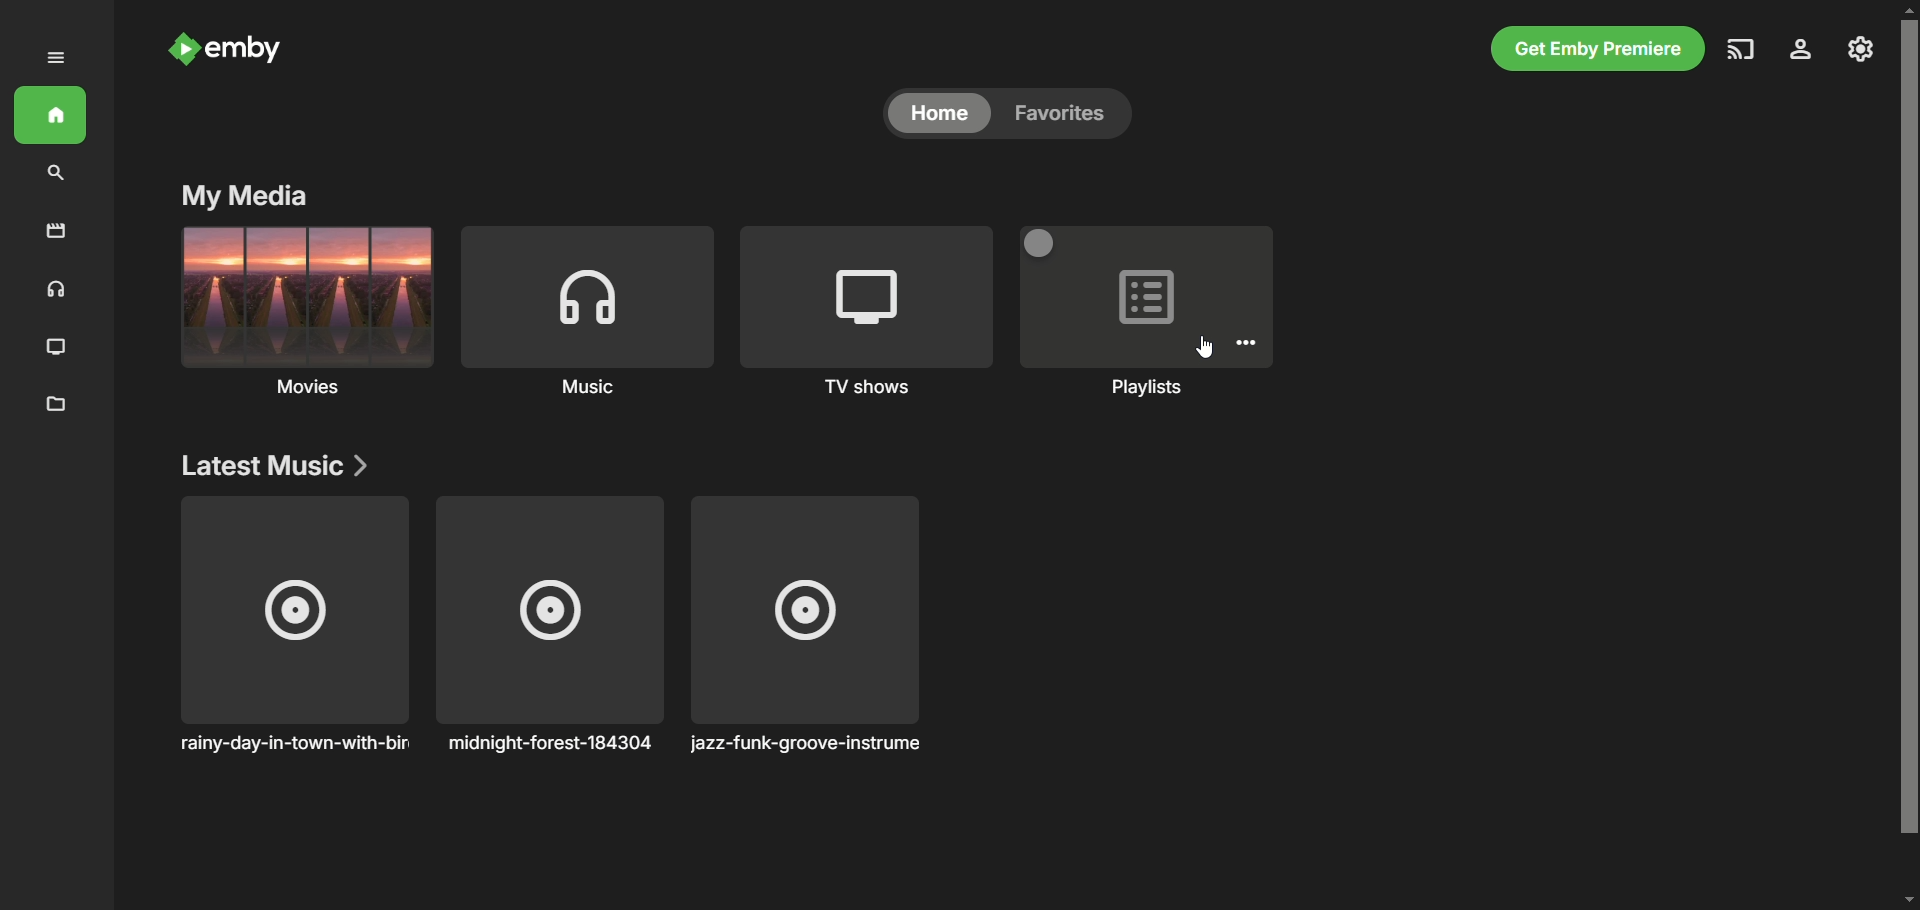 The width and height of the screenshot is (1920, 910). I want to click on Settings, so click(1246, 342).